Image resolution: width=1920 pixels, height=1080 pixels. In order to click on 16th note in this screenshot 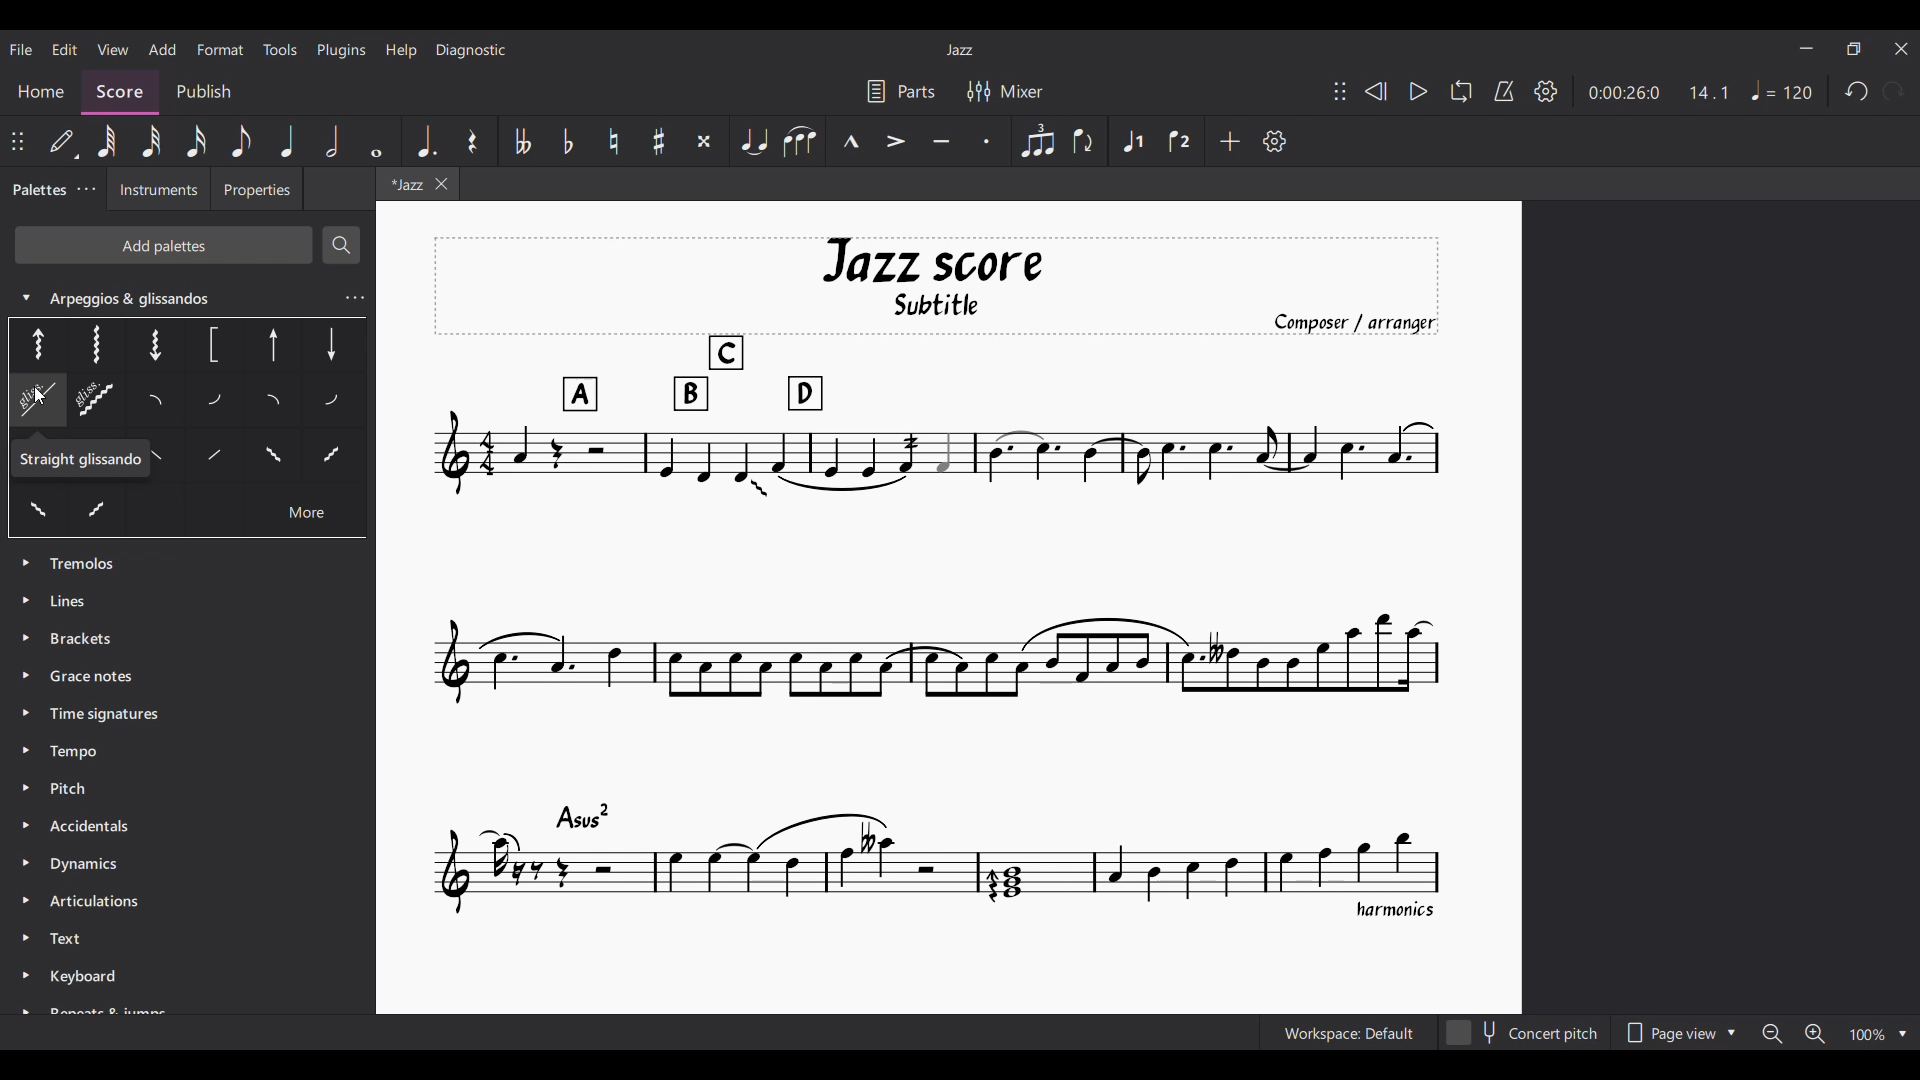, I will do `click(195, 141)`.